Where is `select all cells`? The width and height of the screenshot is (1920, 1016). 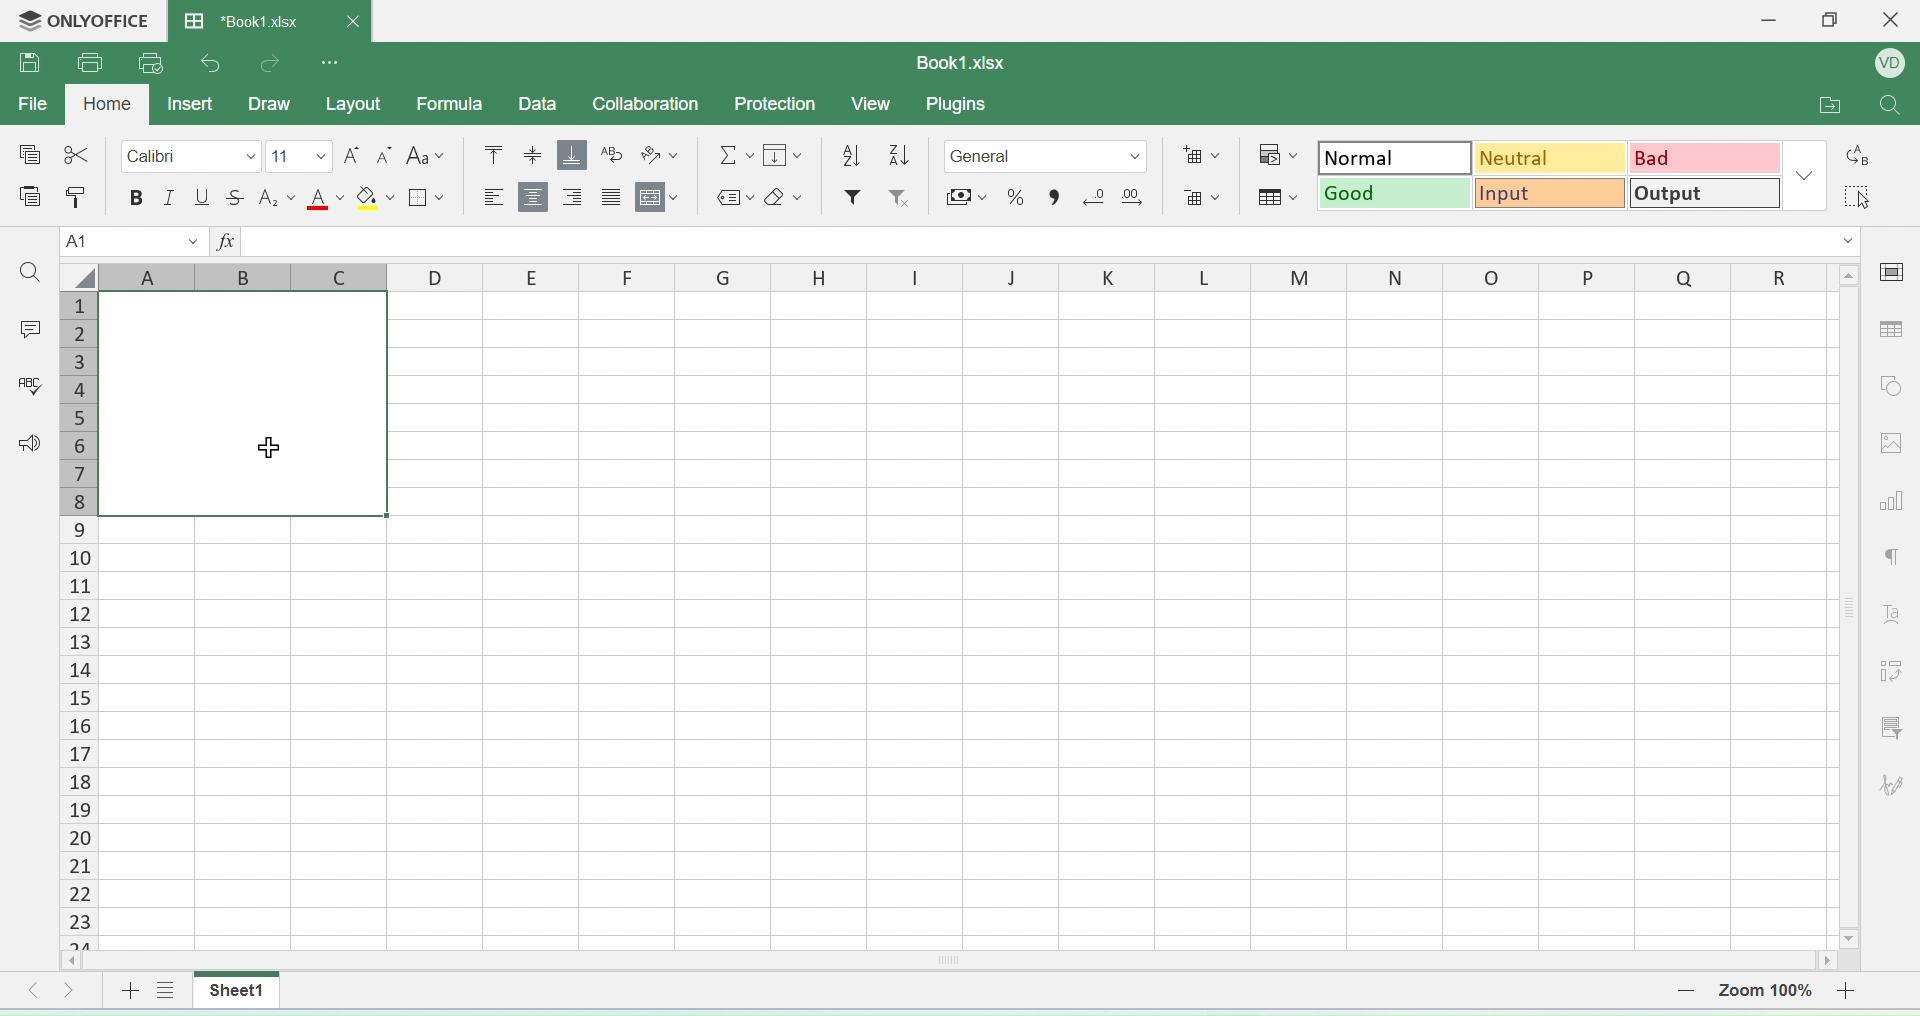
select all cells is located at coordinates (78, 276).